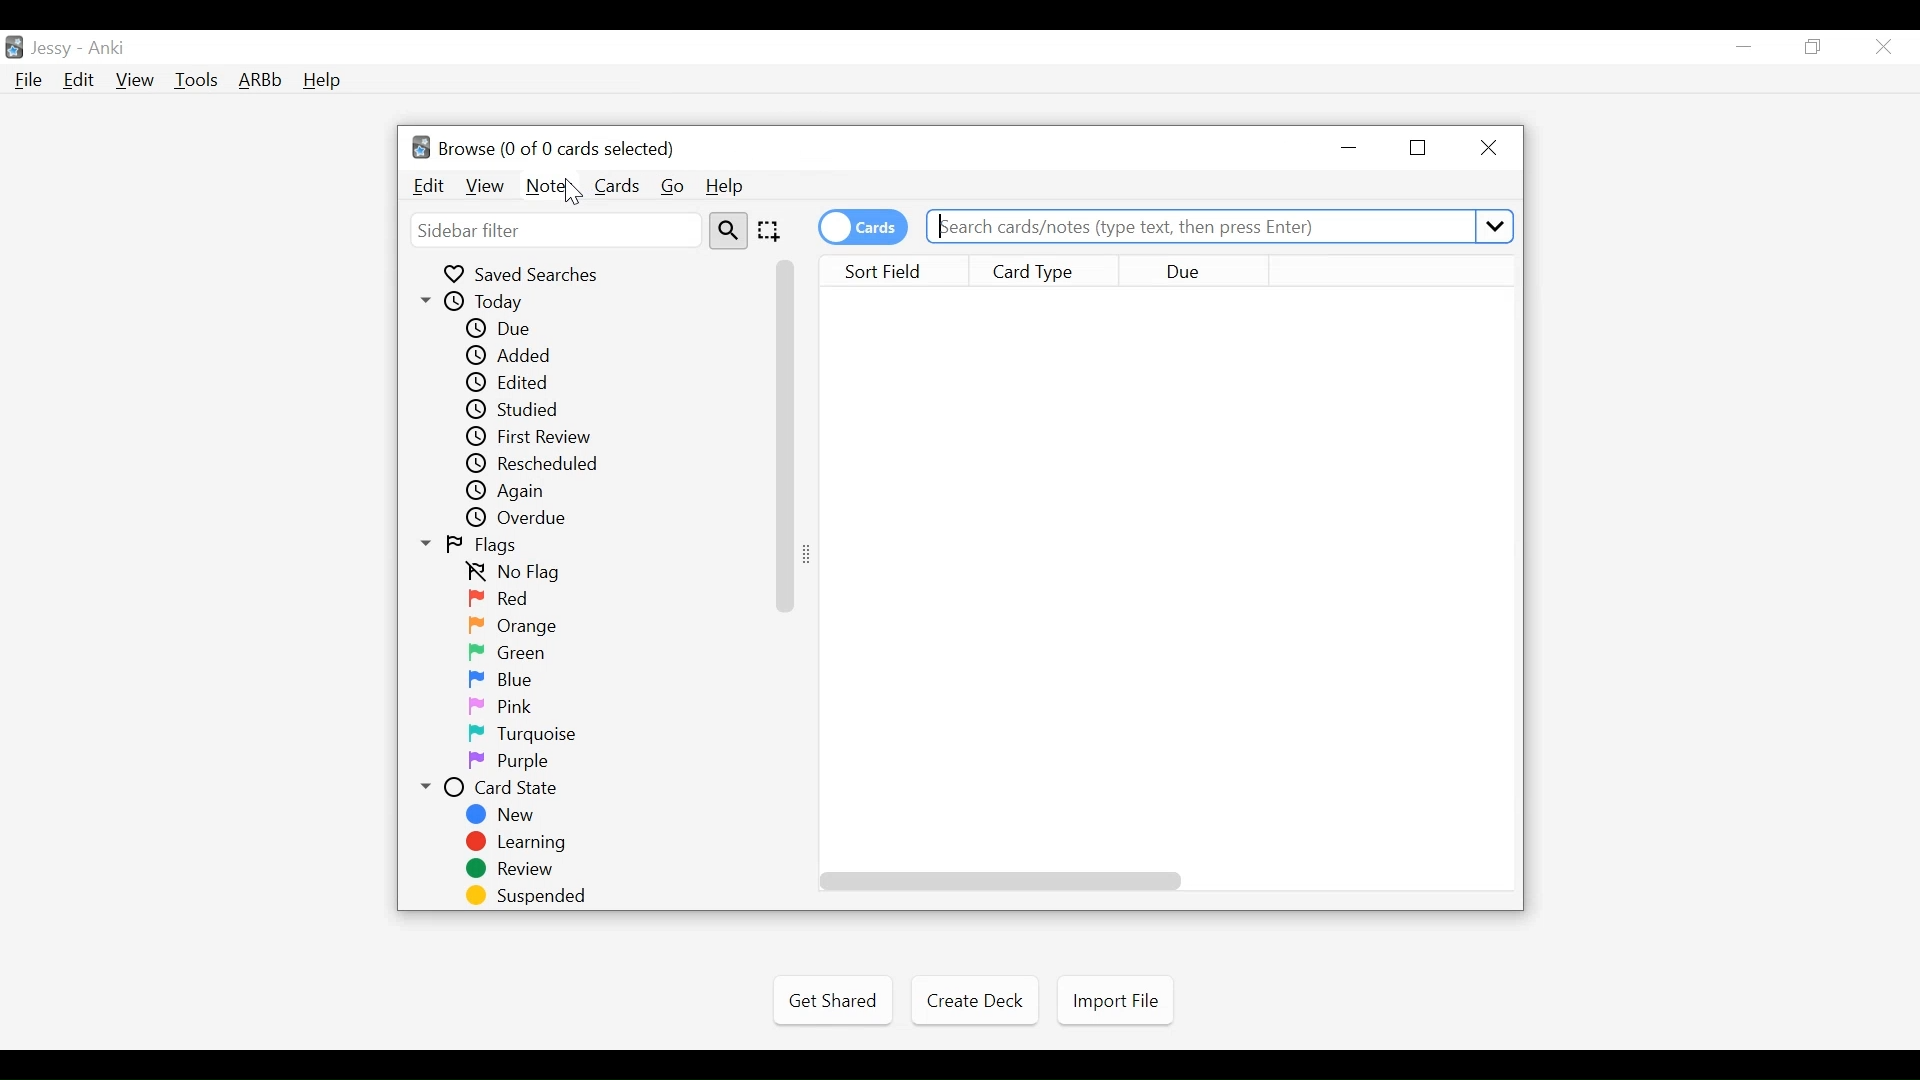 The height and width of the screenshot is (1080, 1920). Describe the element at coordinates (557, 149) in the screenshot. I see `Browse (number out of cards selected)` at that location.